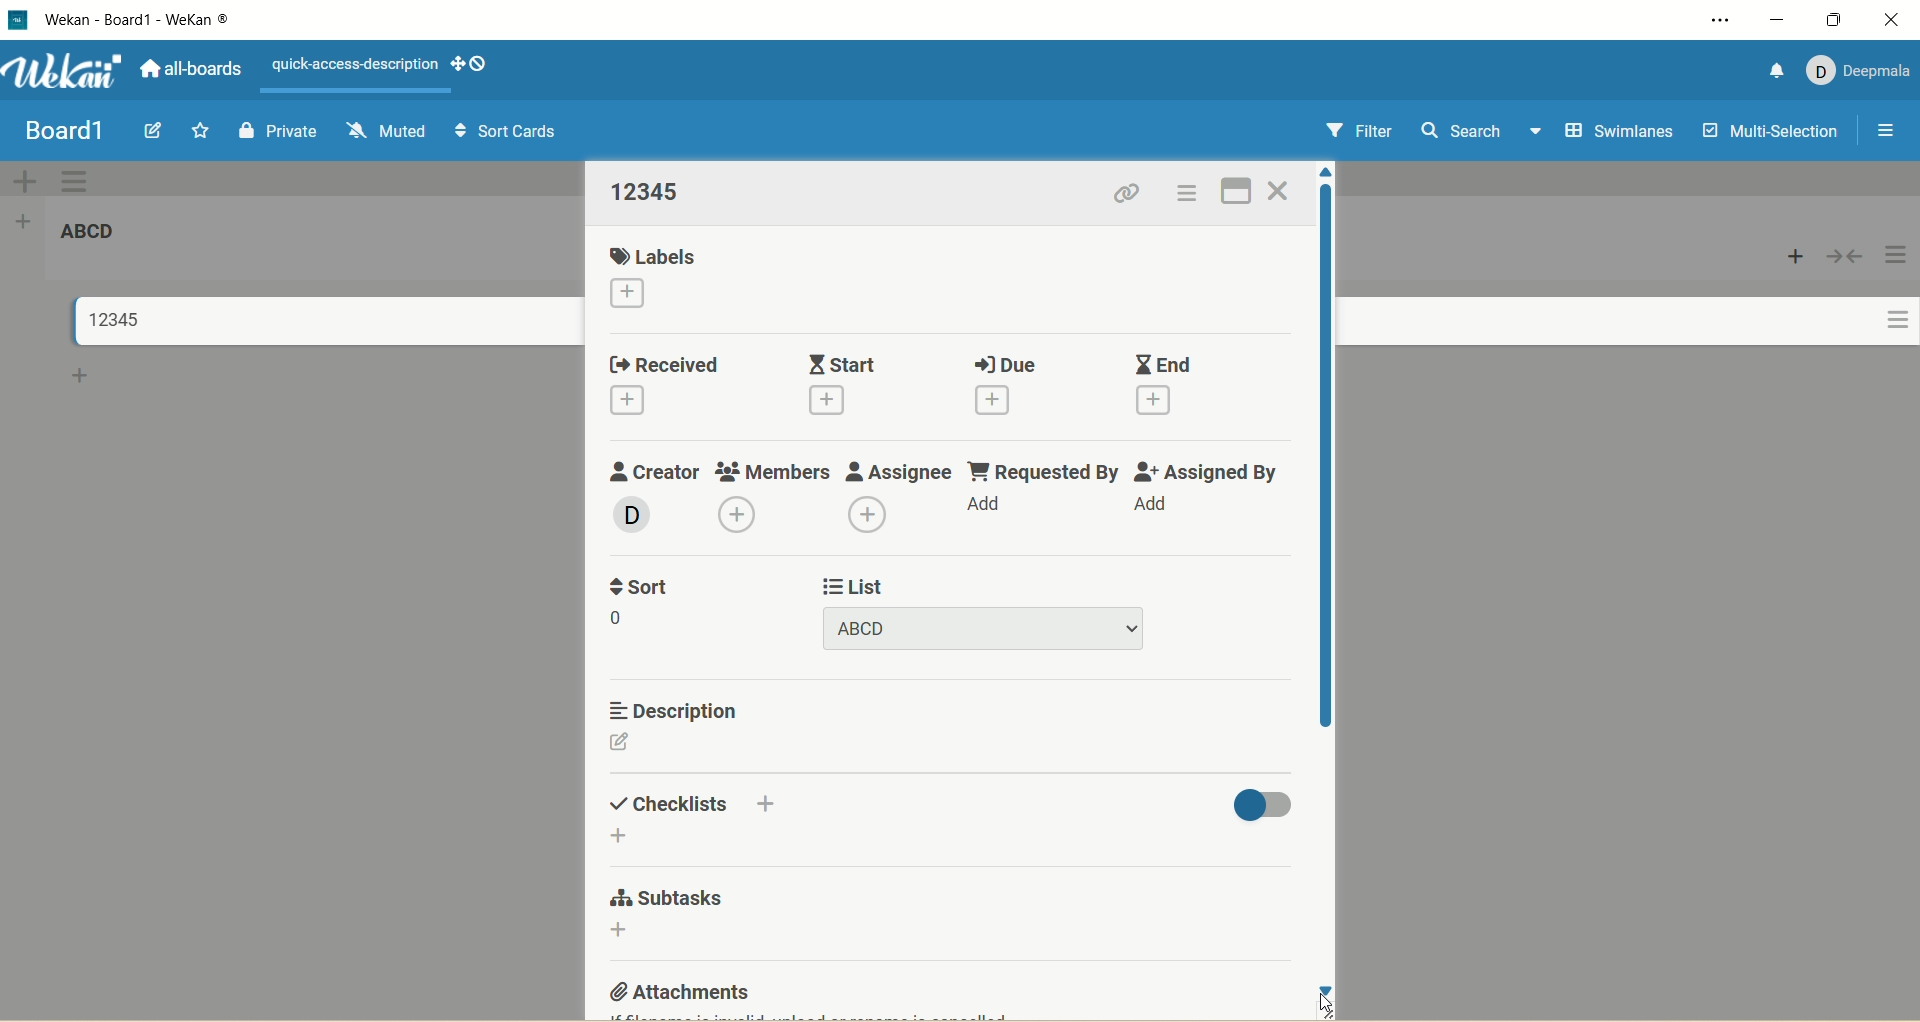 This screenshot has width=1920, height=1022. I want to click on received, so click(665, 363).